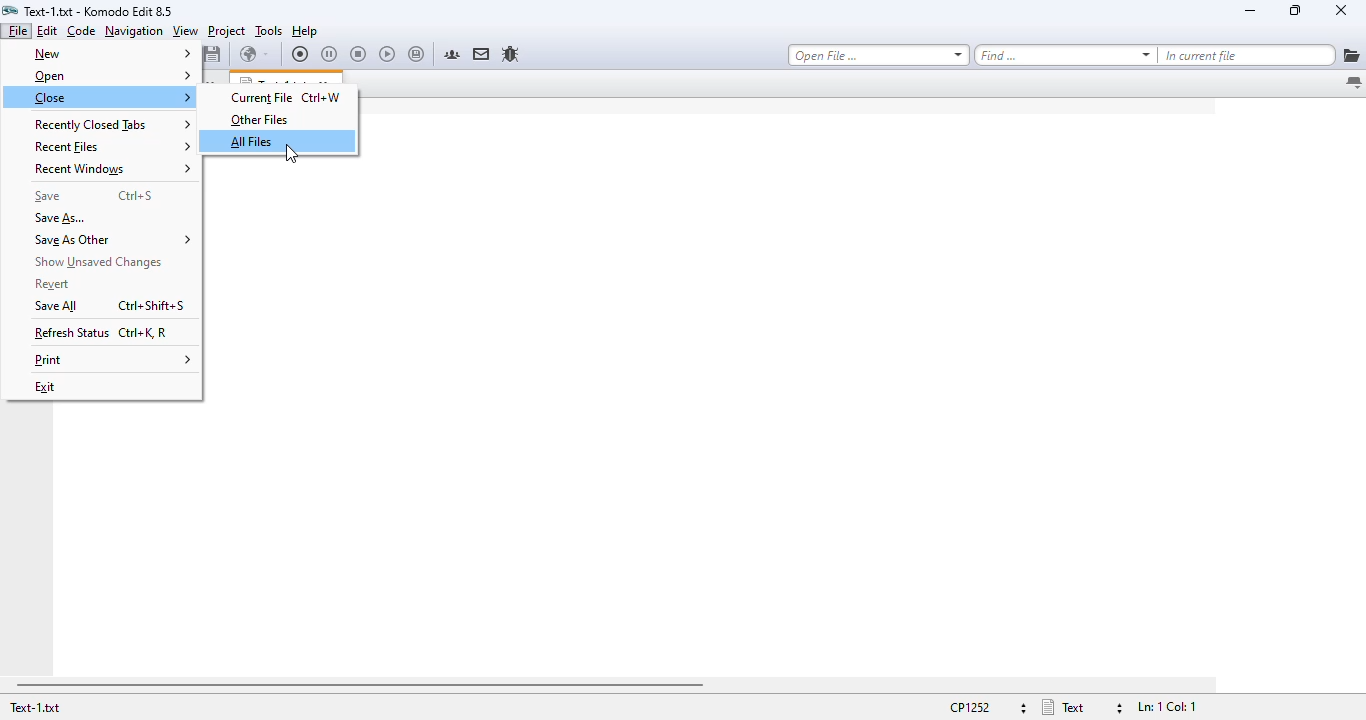 The image size is (1366, 720). What do you see at coordinates (510, 54) in the screenshot?
I see `report a bug in the komodo bugzilla database` at bounding box center [510, 54].